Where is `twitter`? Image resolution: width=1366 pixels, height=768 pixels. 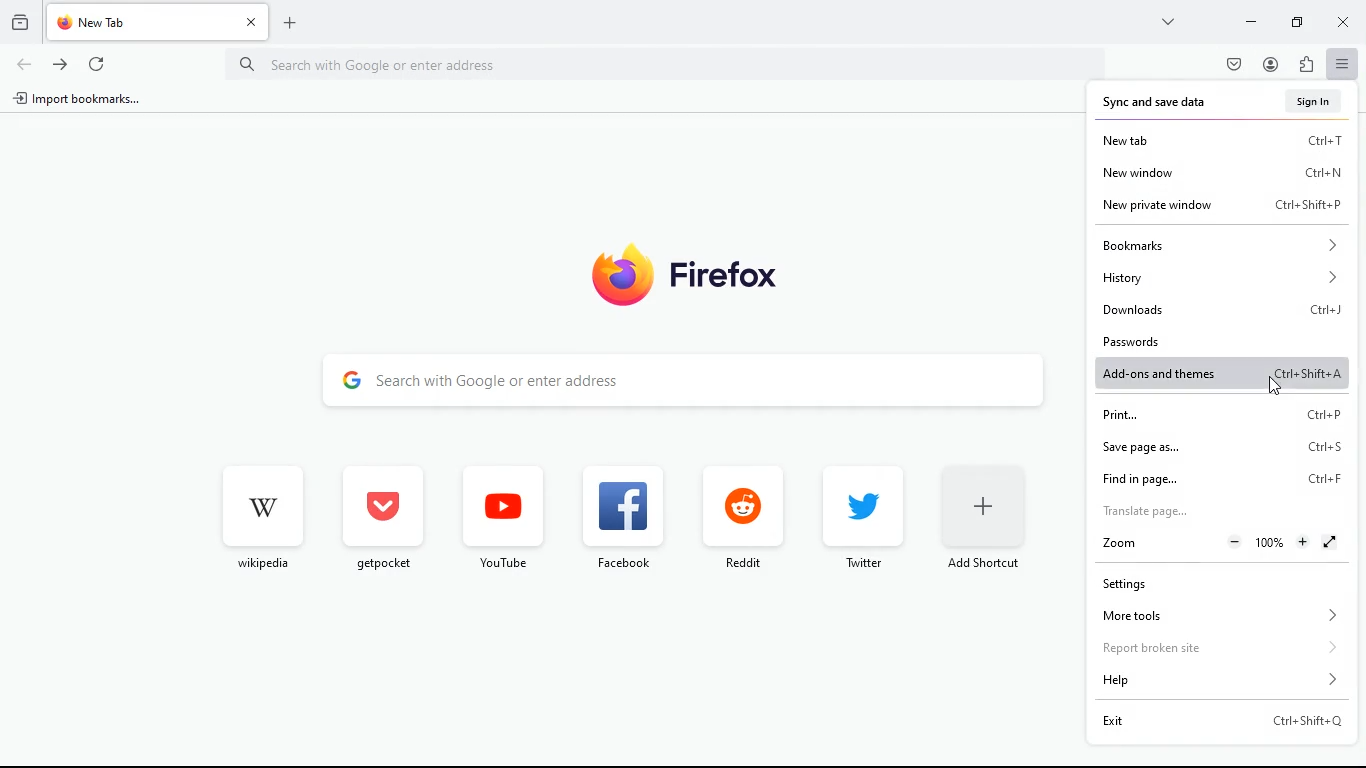
twitter is located at coordinates (863, 523).